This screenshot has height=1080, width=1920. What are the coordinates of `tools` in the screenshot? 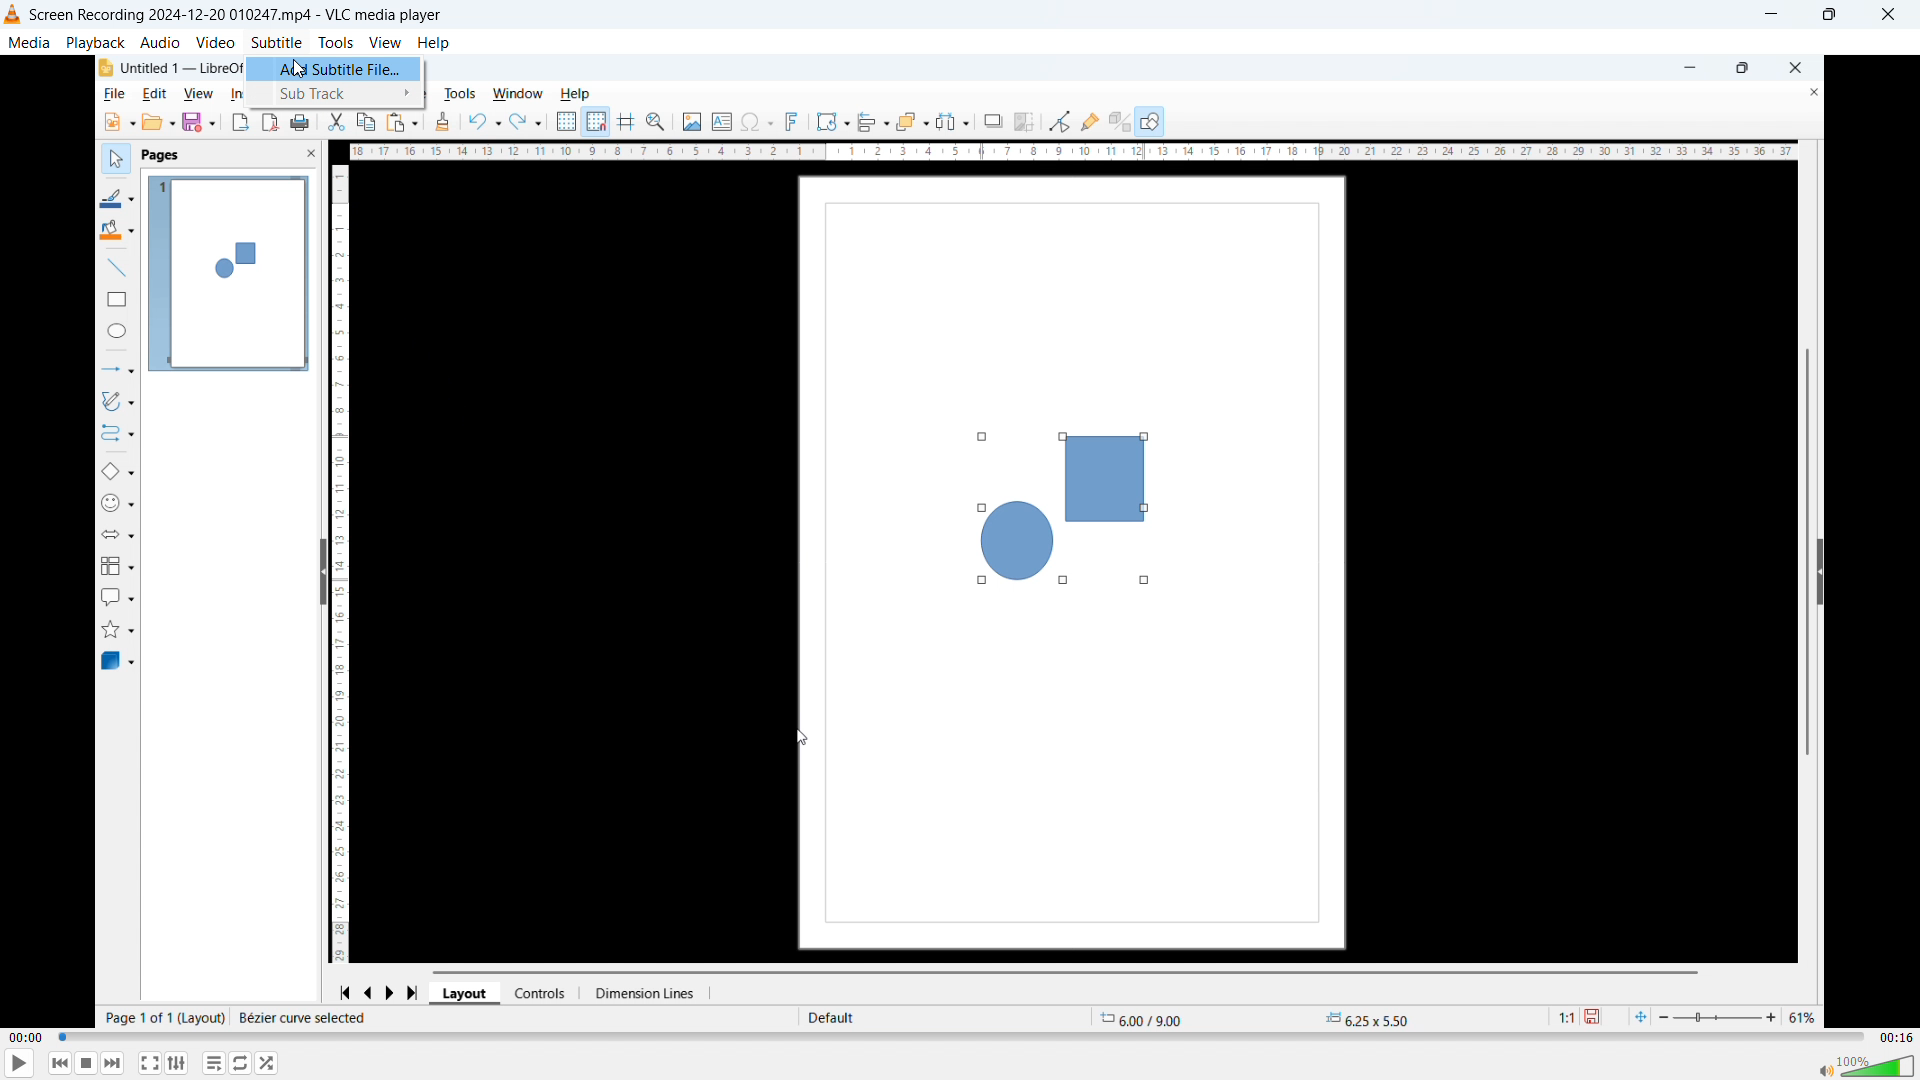 It's located at (464, 92).